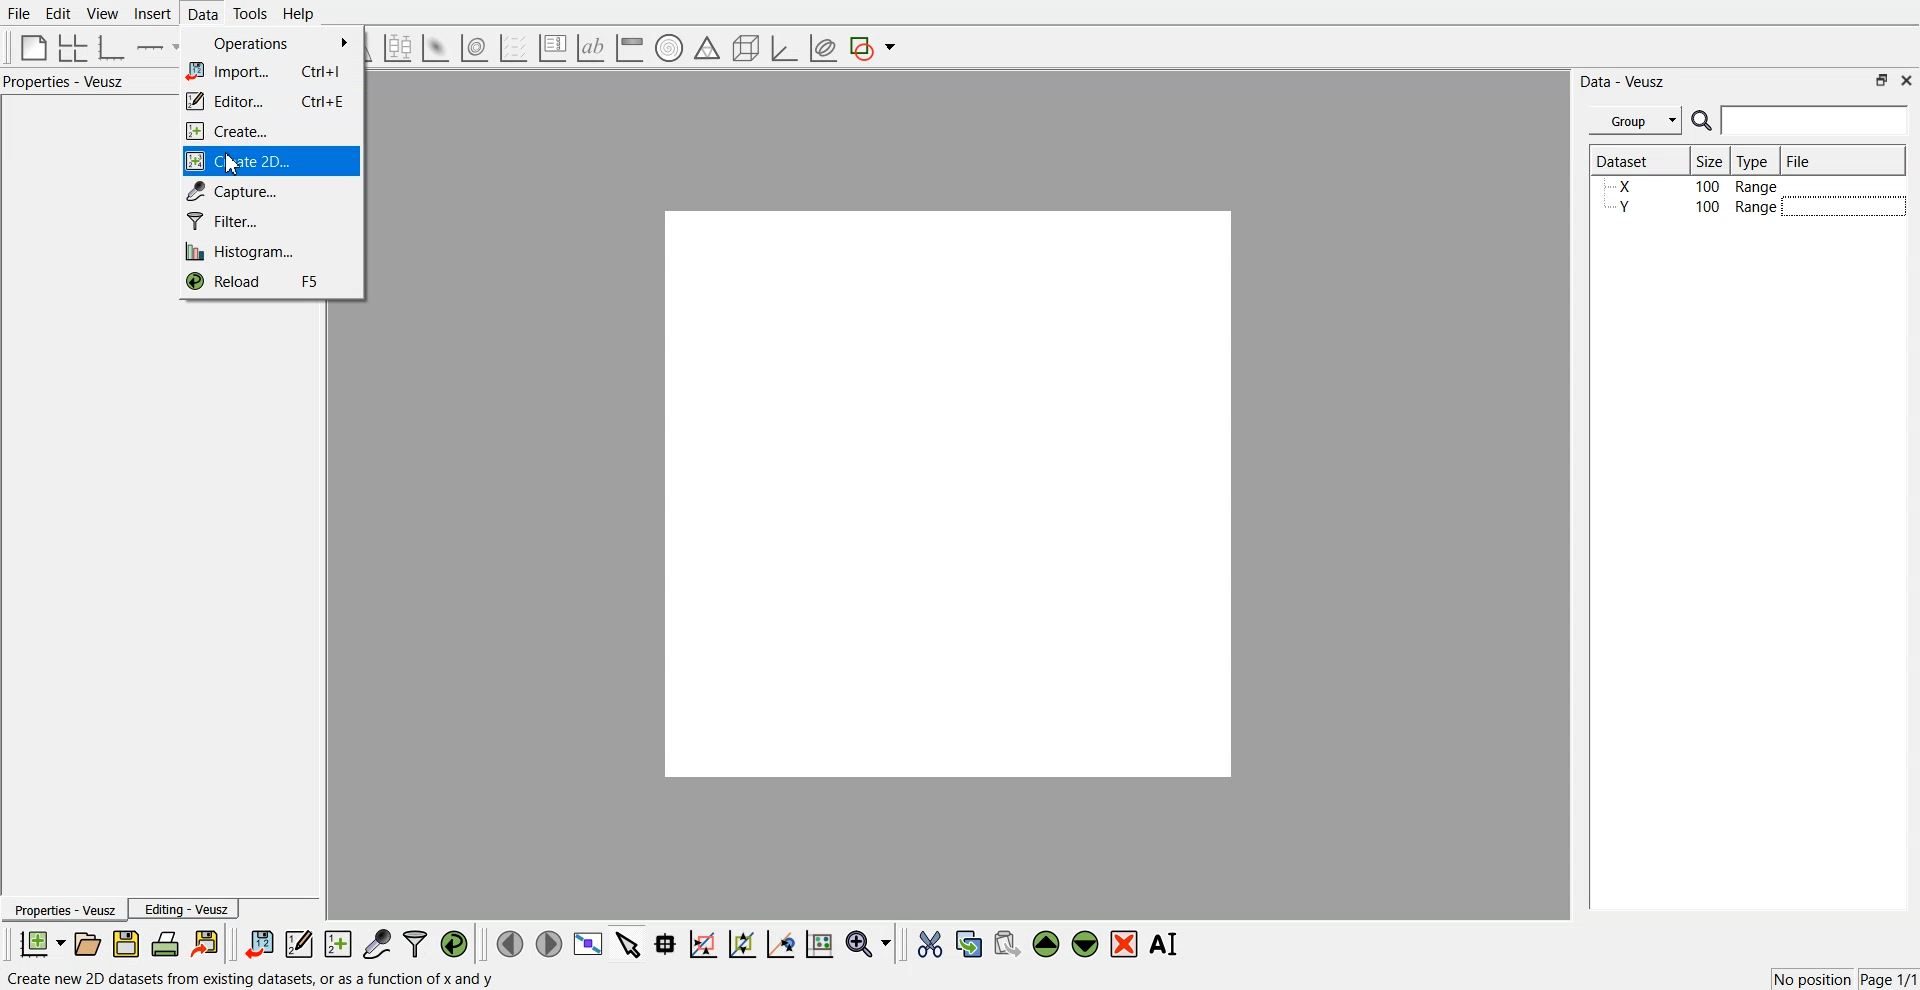 Image resolution: width=1920 pixels, height=990 pixels. What do you see at coordinates (435, 48) in the screenshot?
I see `3D Surface` at bounding box center [435, 48].